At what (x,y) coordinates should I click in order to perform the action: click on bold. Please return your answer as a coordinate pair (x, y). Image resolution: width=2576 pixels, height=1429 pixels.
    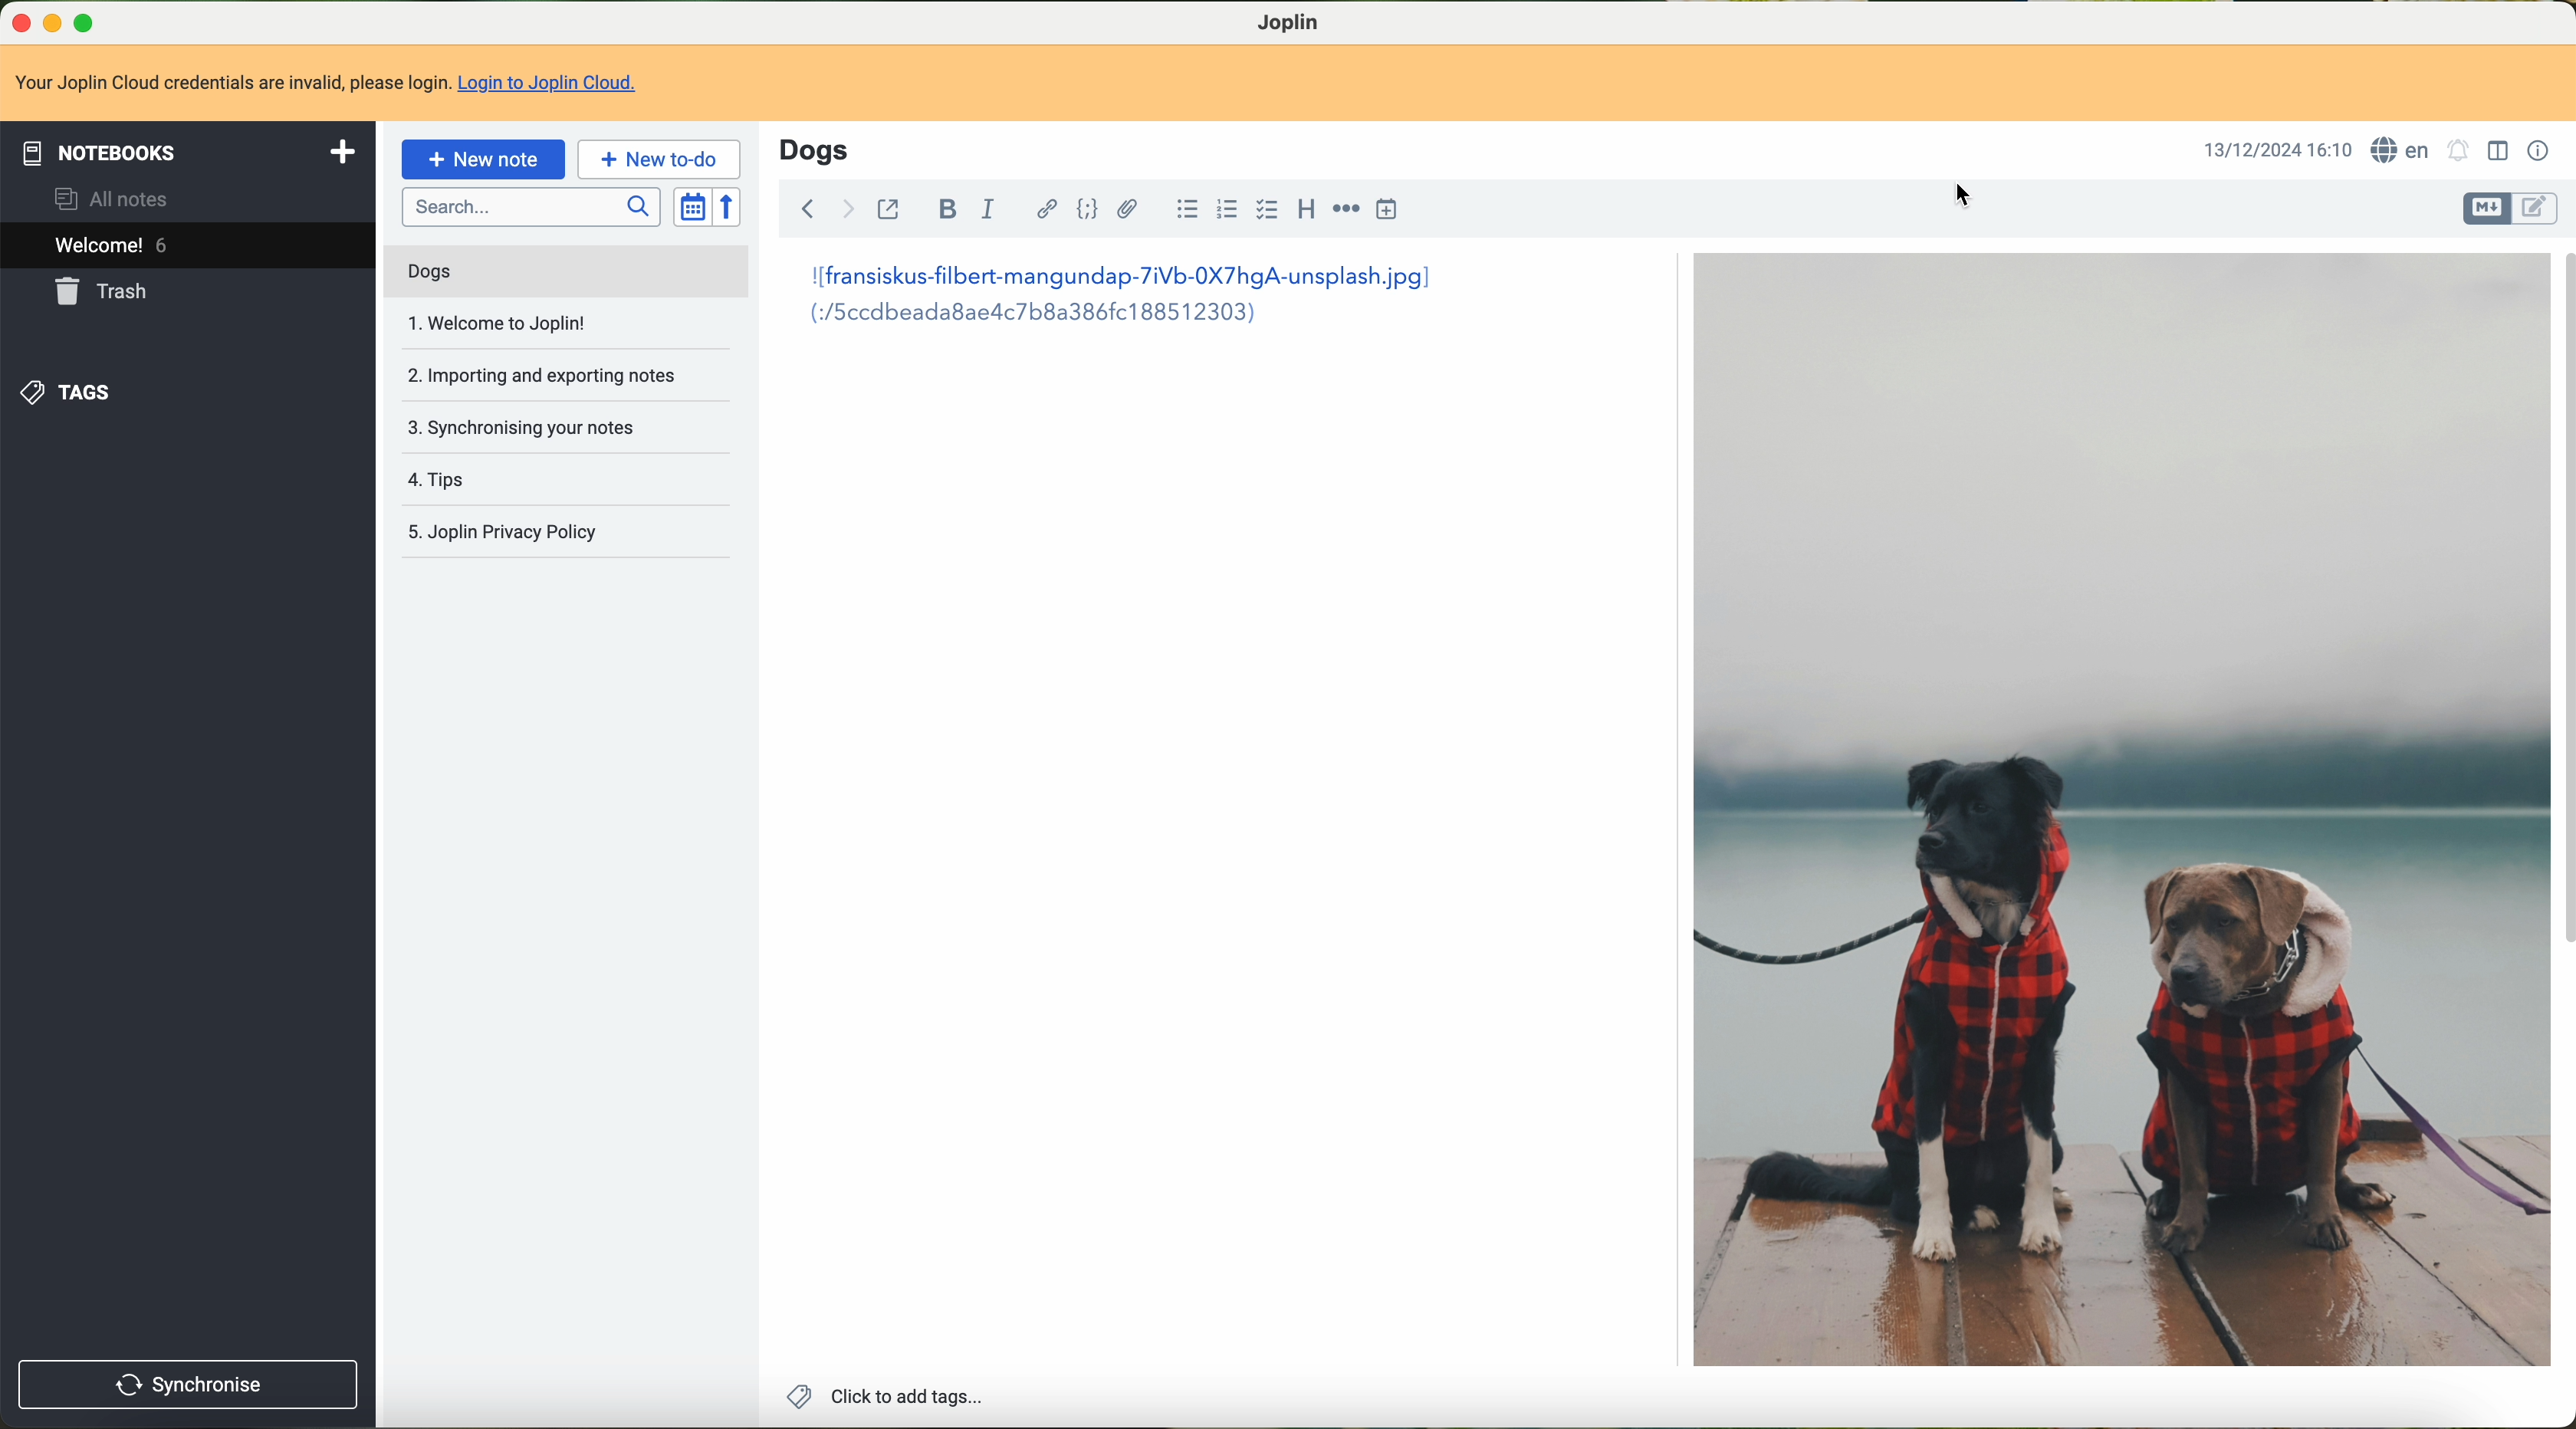
    Looking at the image, I should click on (946, 211).